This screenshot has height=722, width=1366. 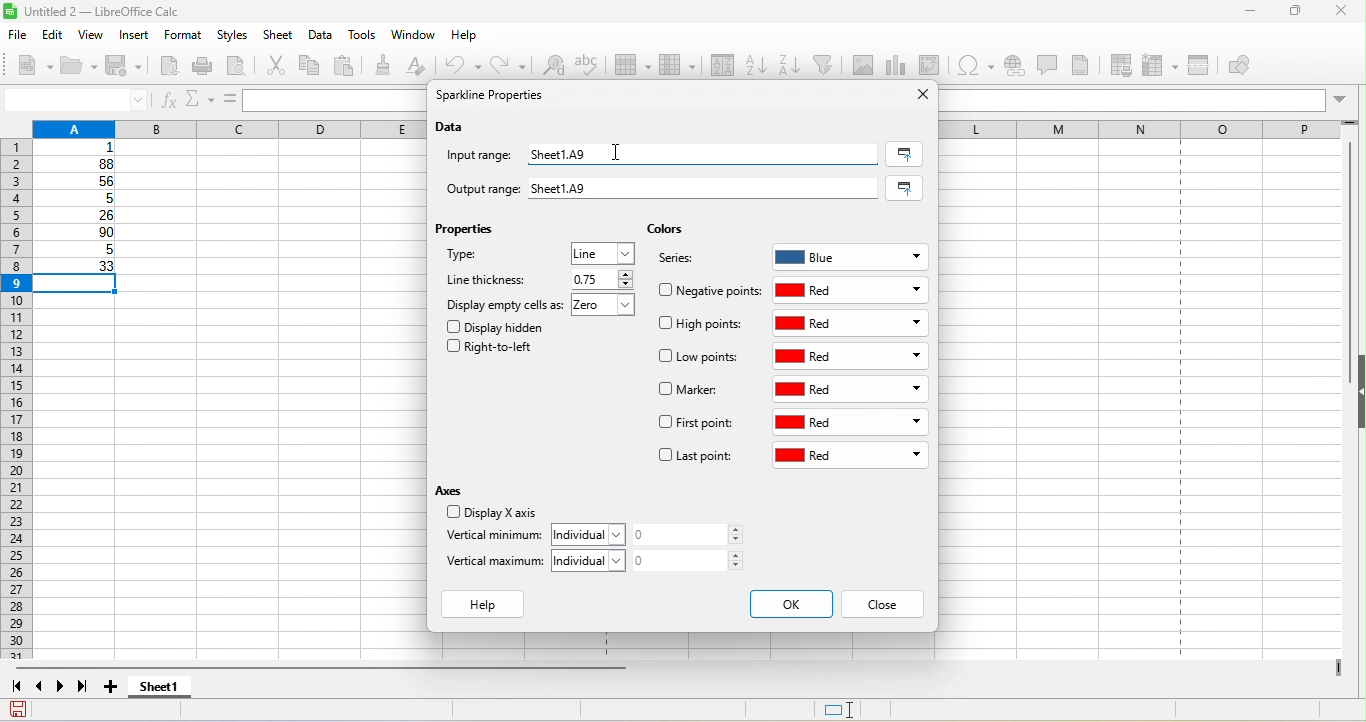 What do you see at coordinates (851, 323) in the screenshot?
I see `red` at bounding box center [851, 323].